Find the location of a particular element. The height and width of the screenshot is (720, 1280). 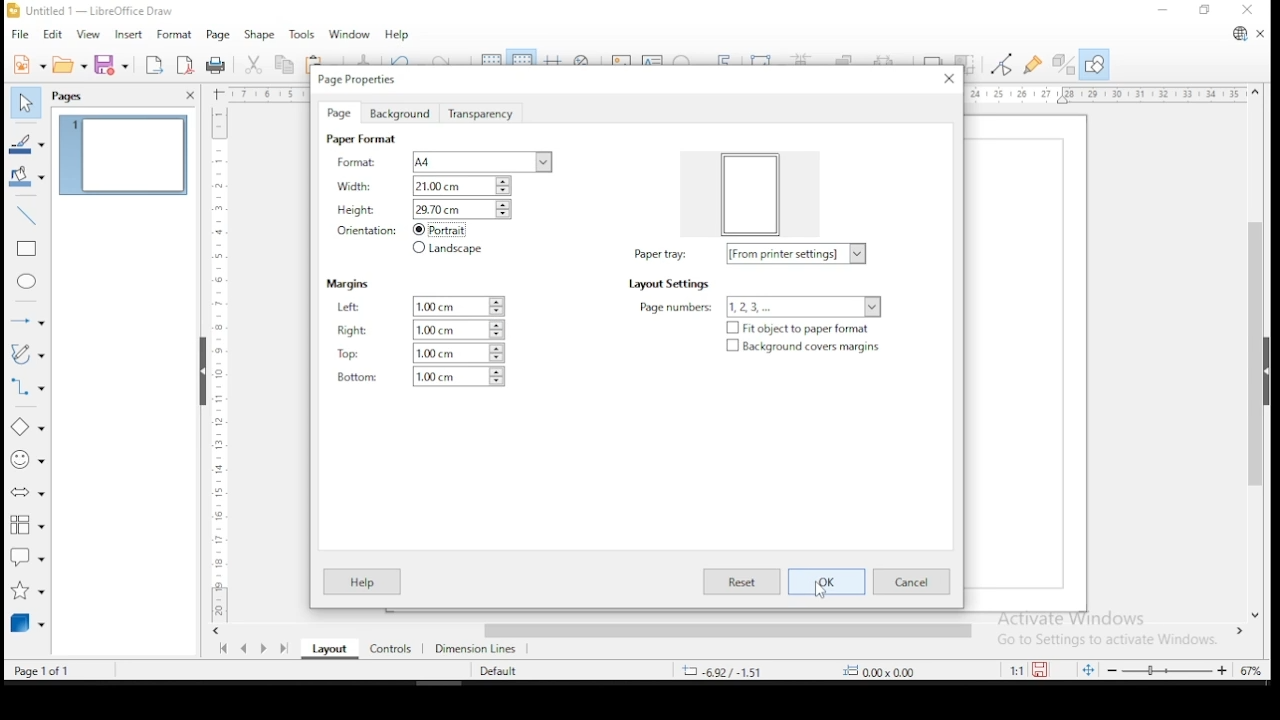

save is located at coordinates (1045, 669).